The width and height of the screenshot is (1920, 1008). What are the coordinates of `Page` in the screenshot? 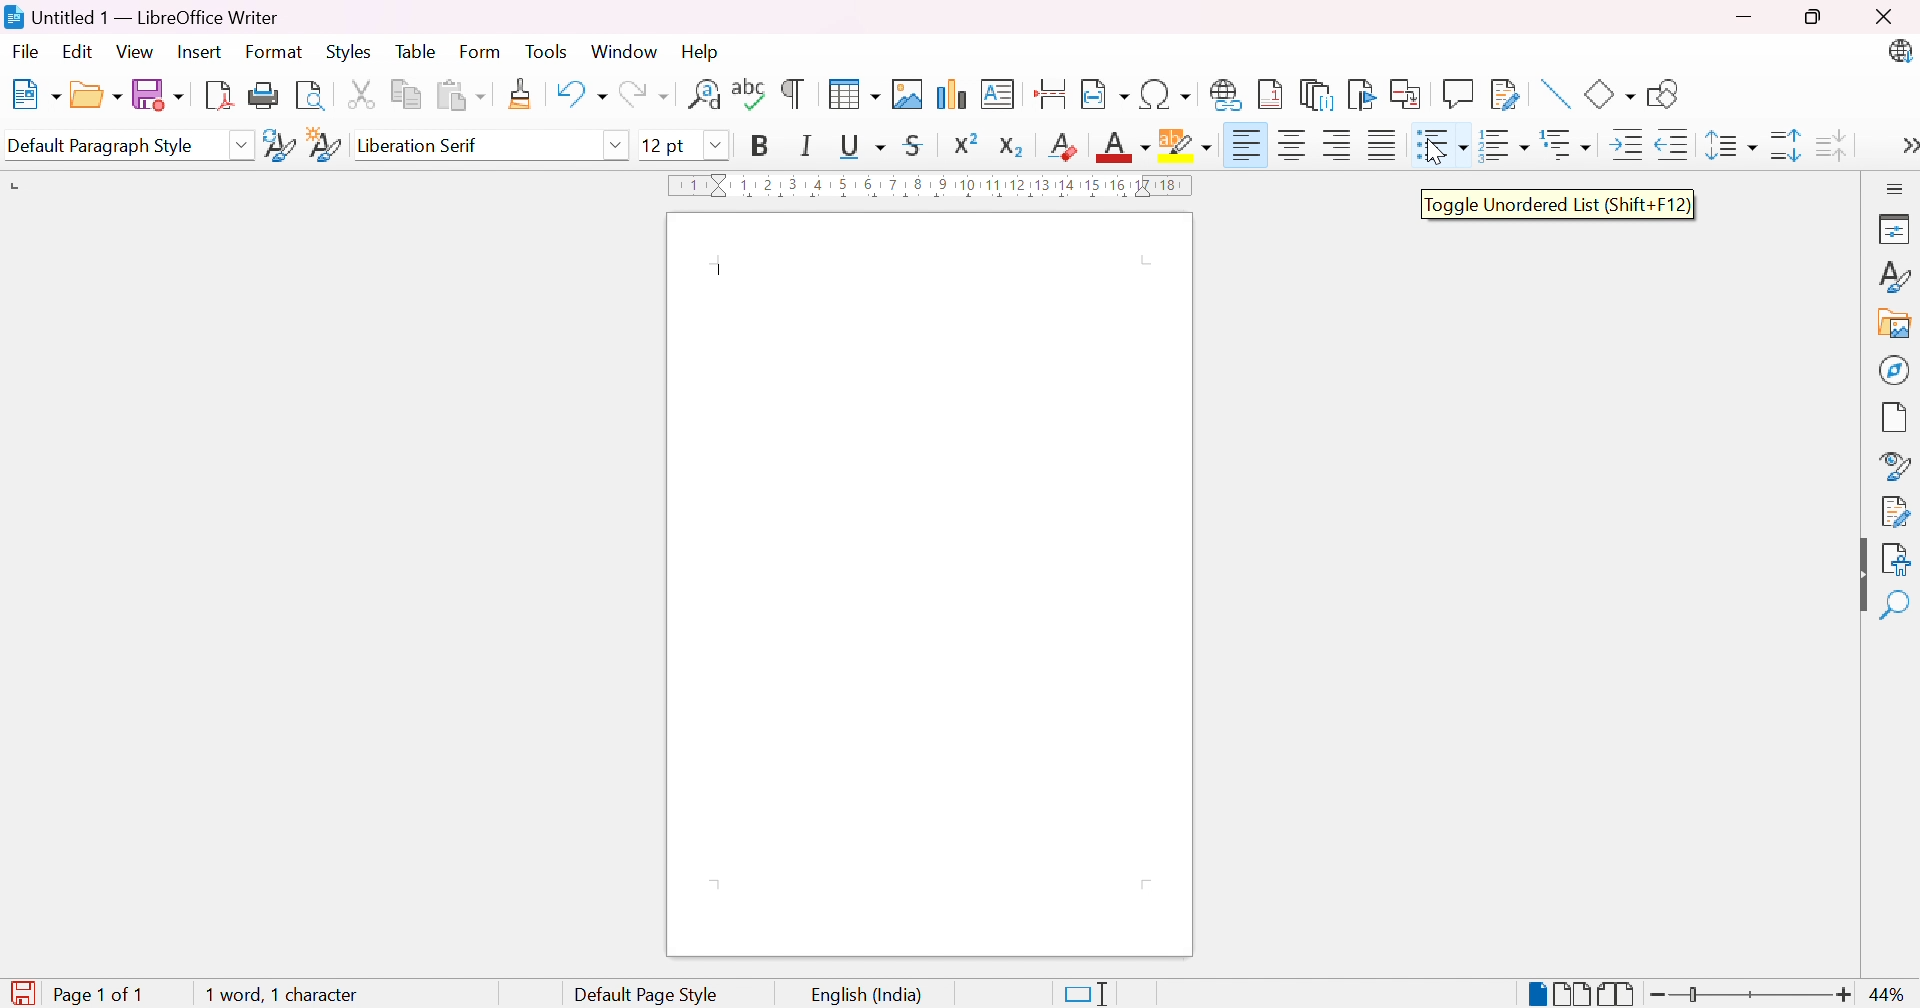 It's located at (1895, 417).